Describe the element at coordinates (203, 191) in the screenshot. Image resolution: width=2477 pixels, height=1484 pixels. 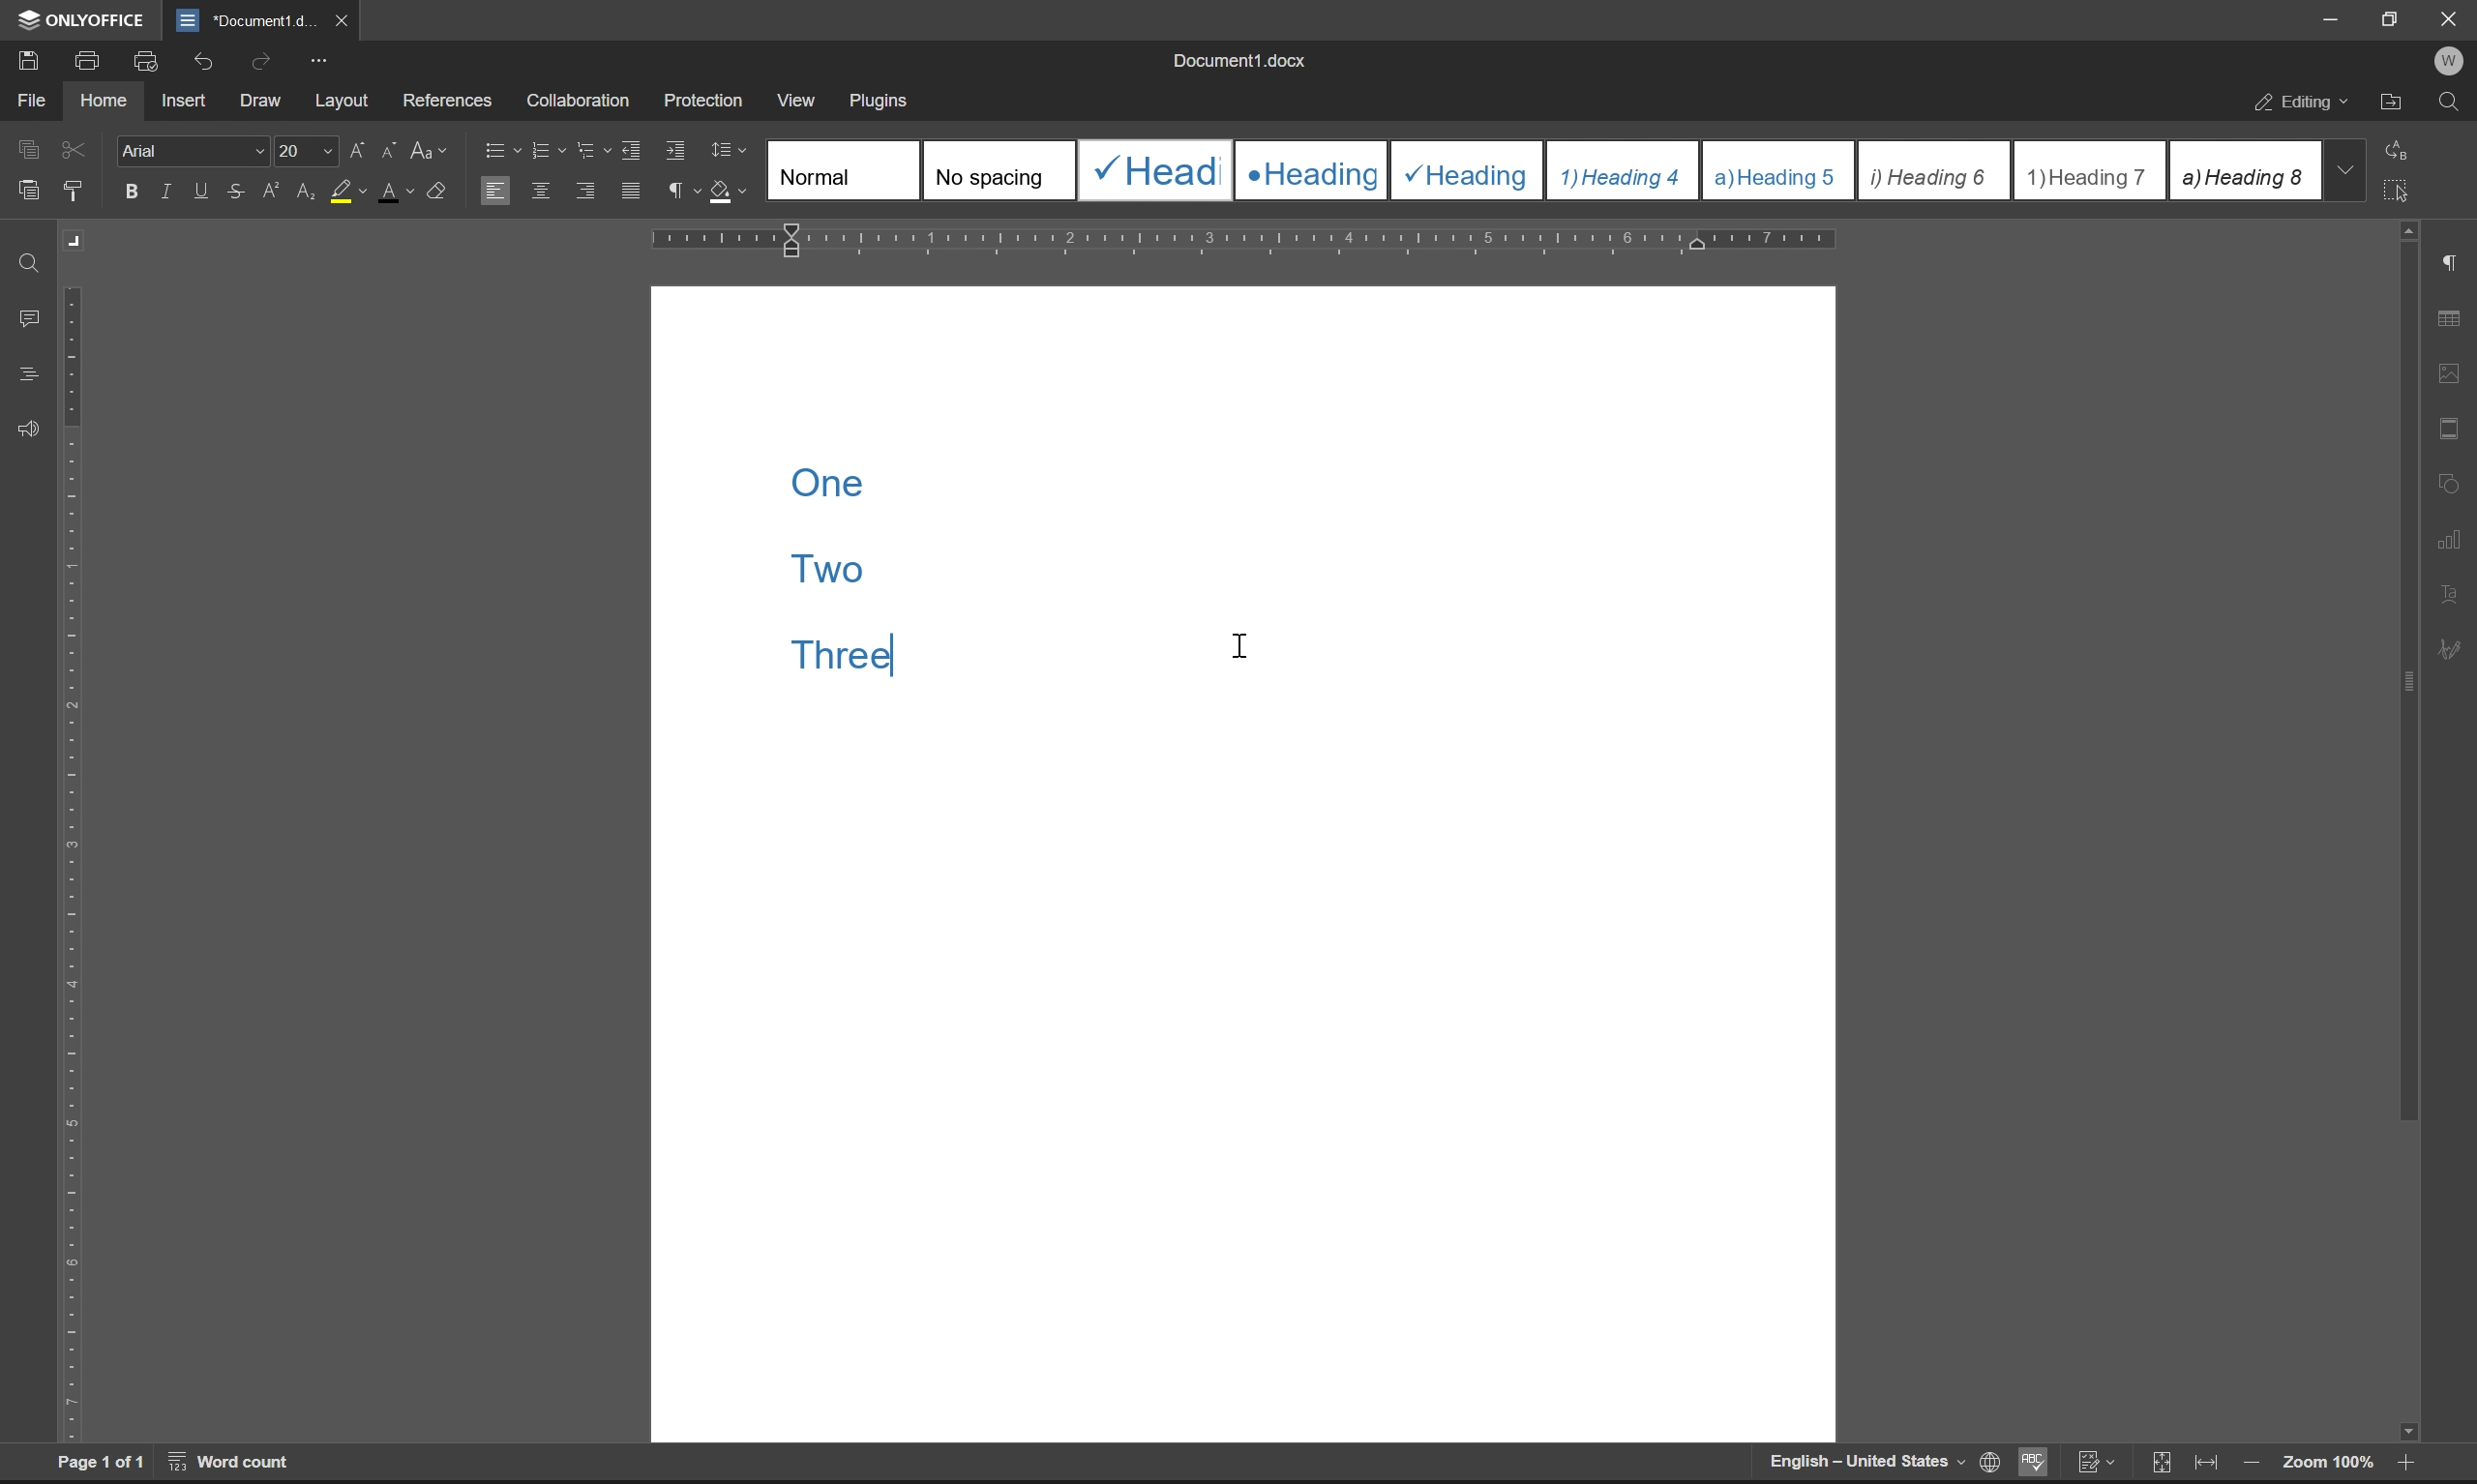
I see `underline` at that location.